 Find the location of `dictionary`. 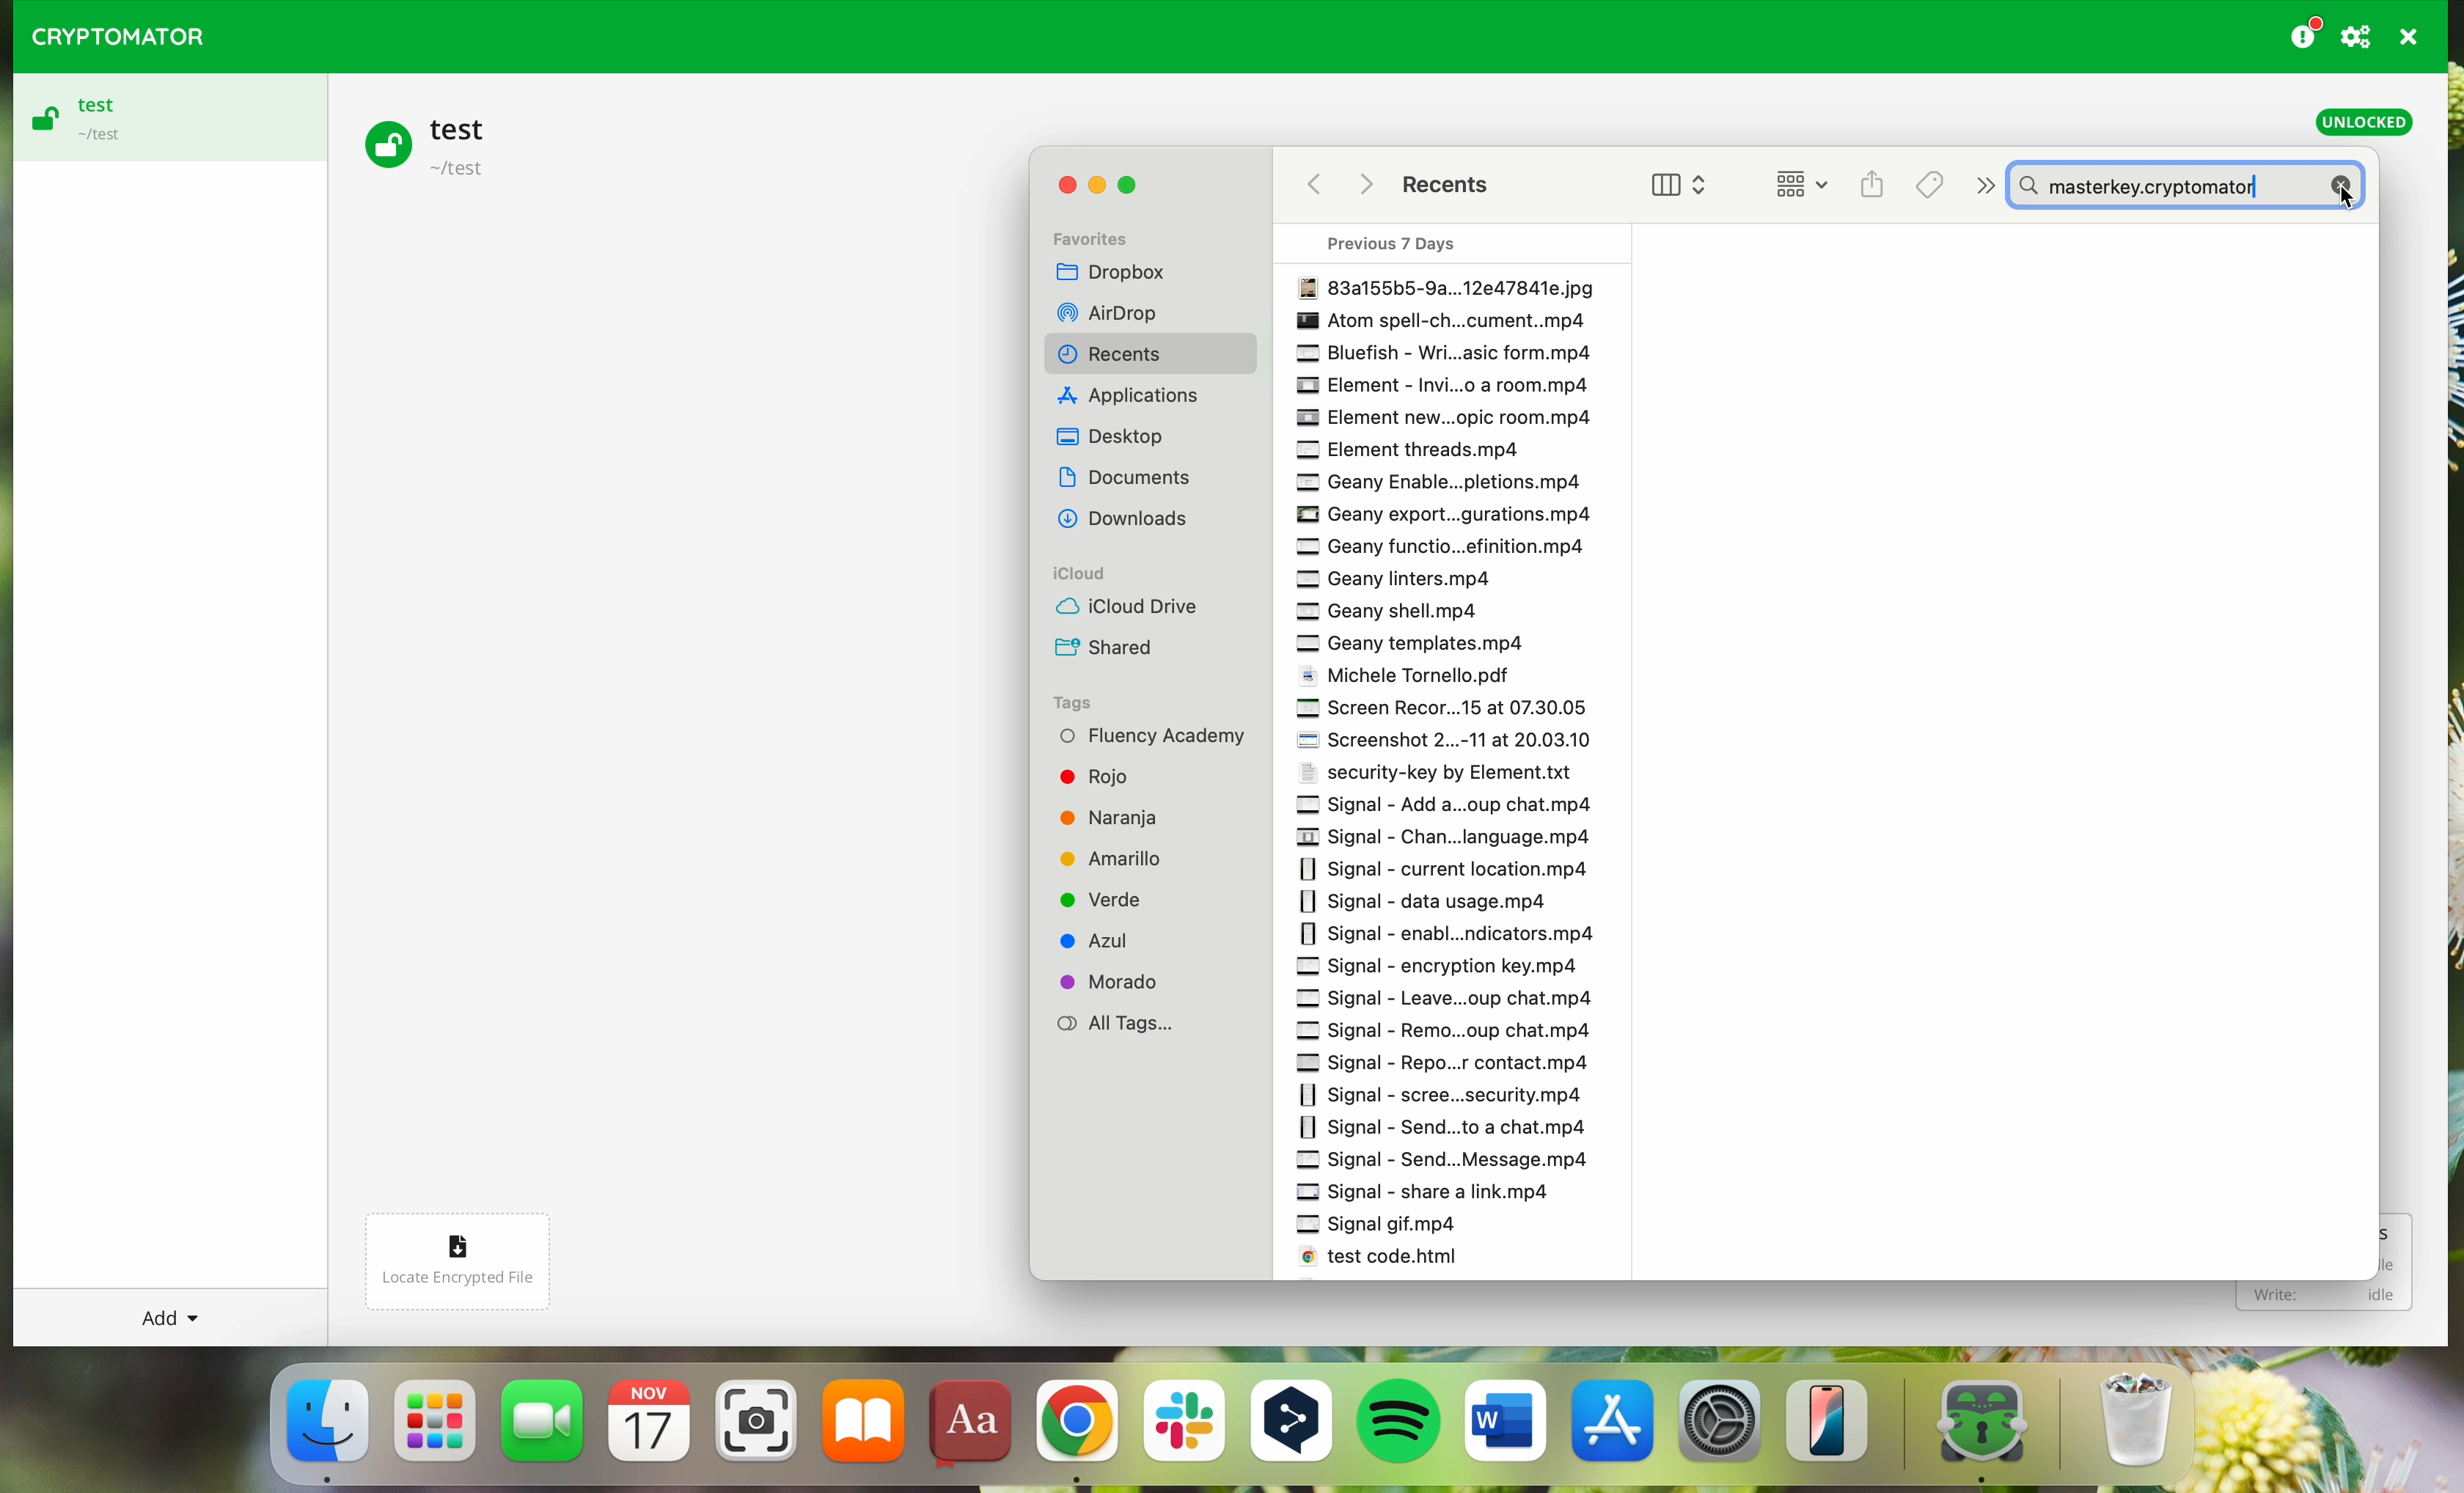

dictionary is located at coordinates (971, 1425).